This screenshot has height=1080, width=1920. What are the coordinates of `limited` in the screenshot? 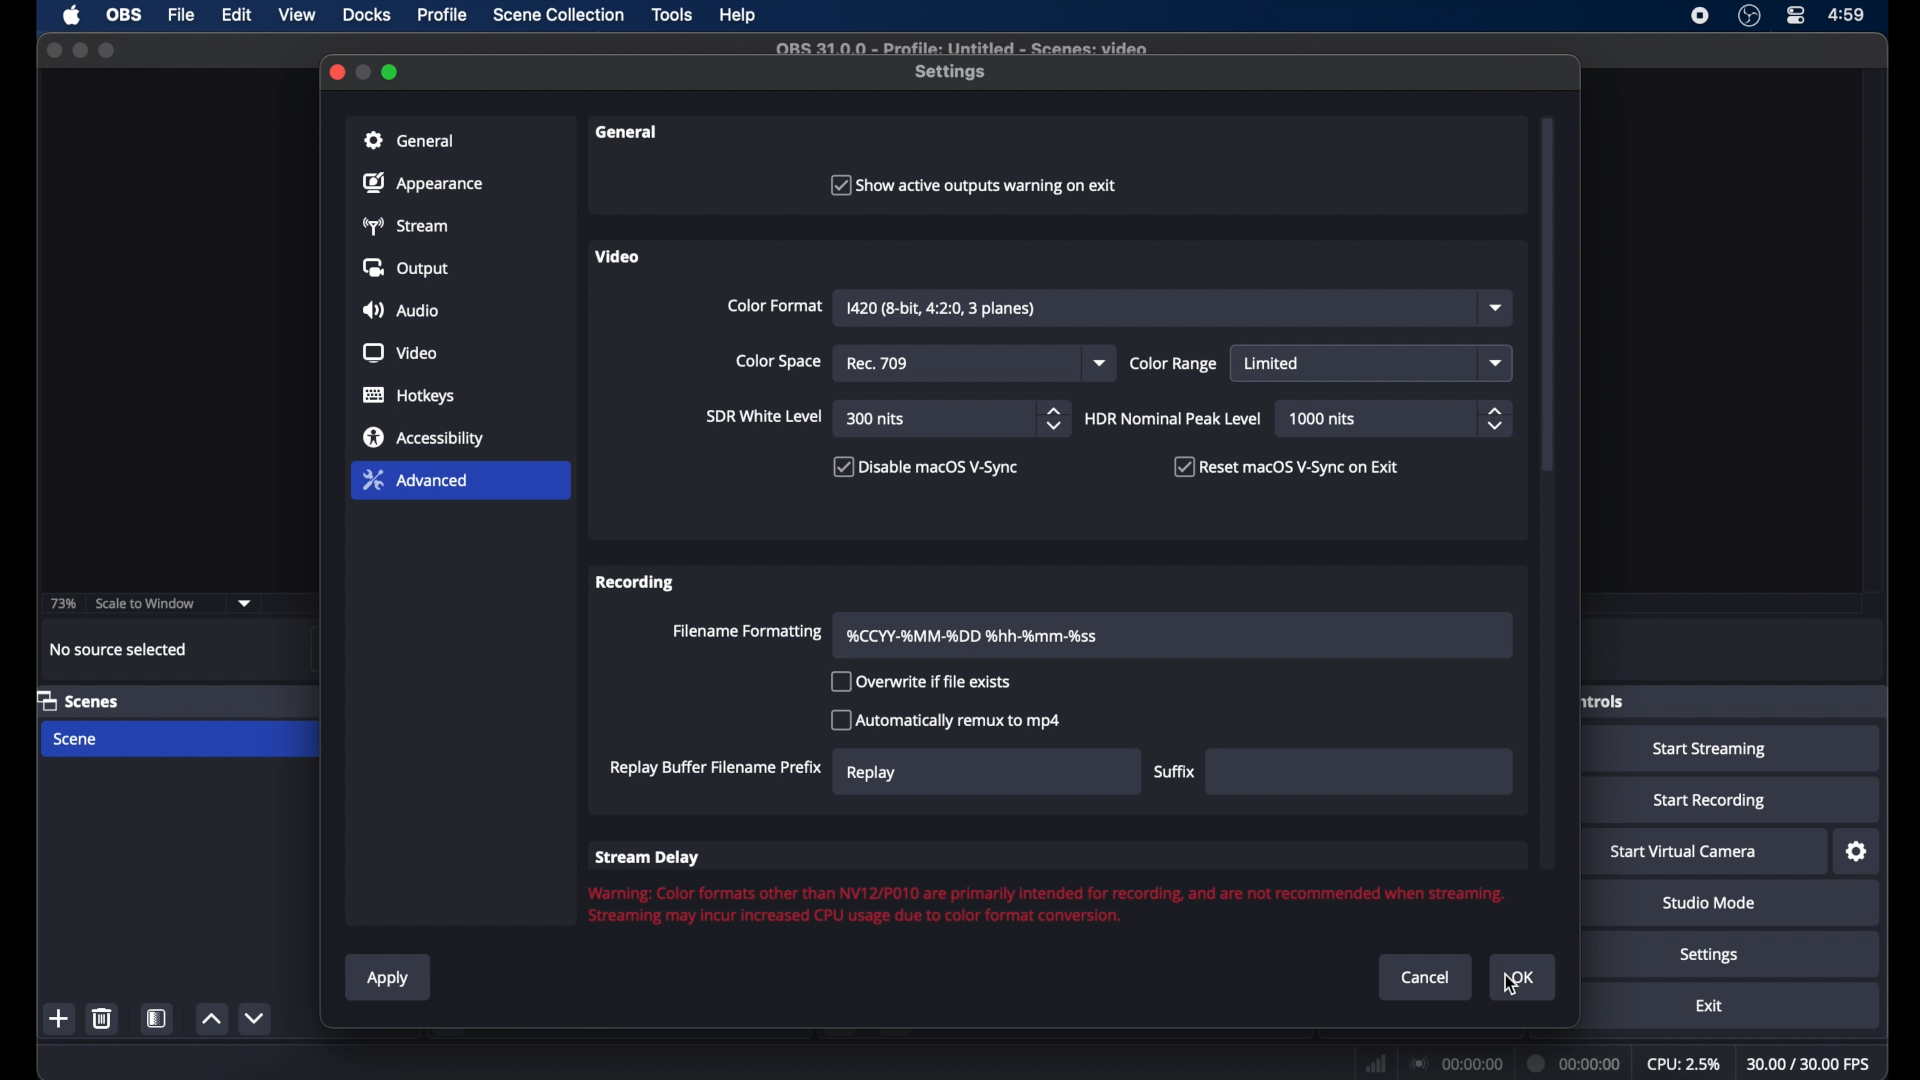 It's located at (1273, 363).